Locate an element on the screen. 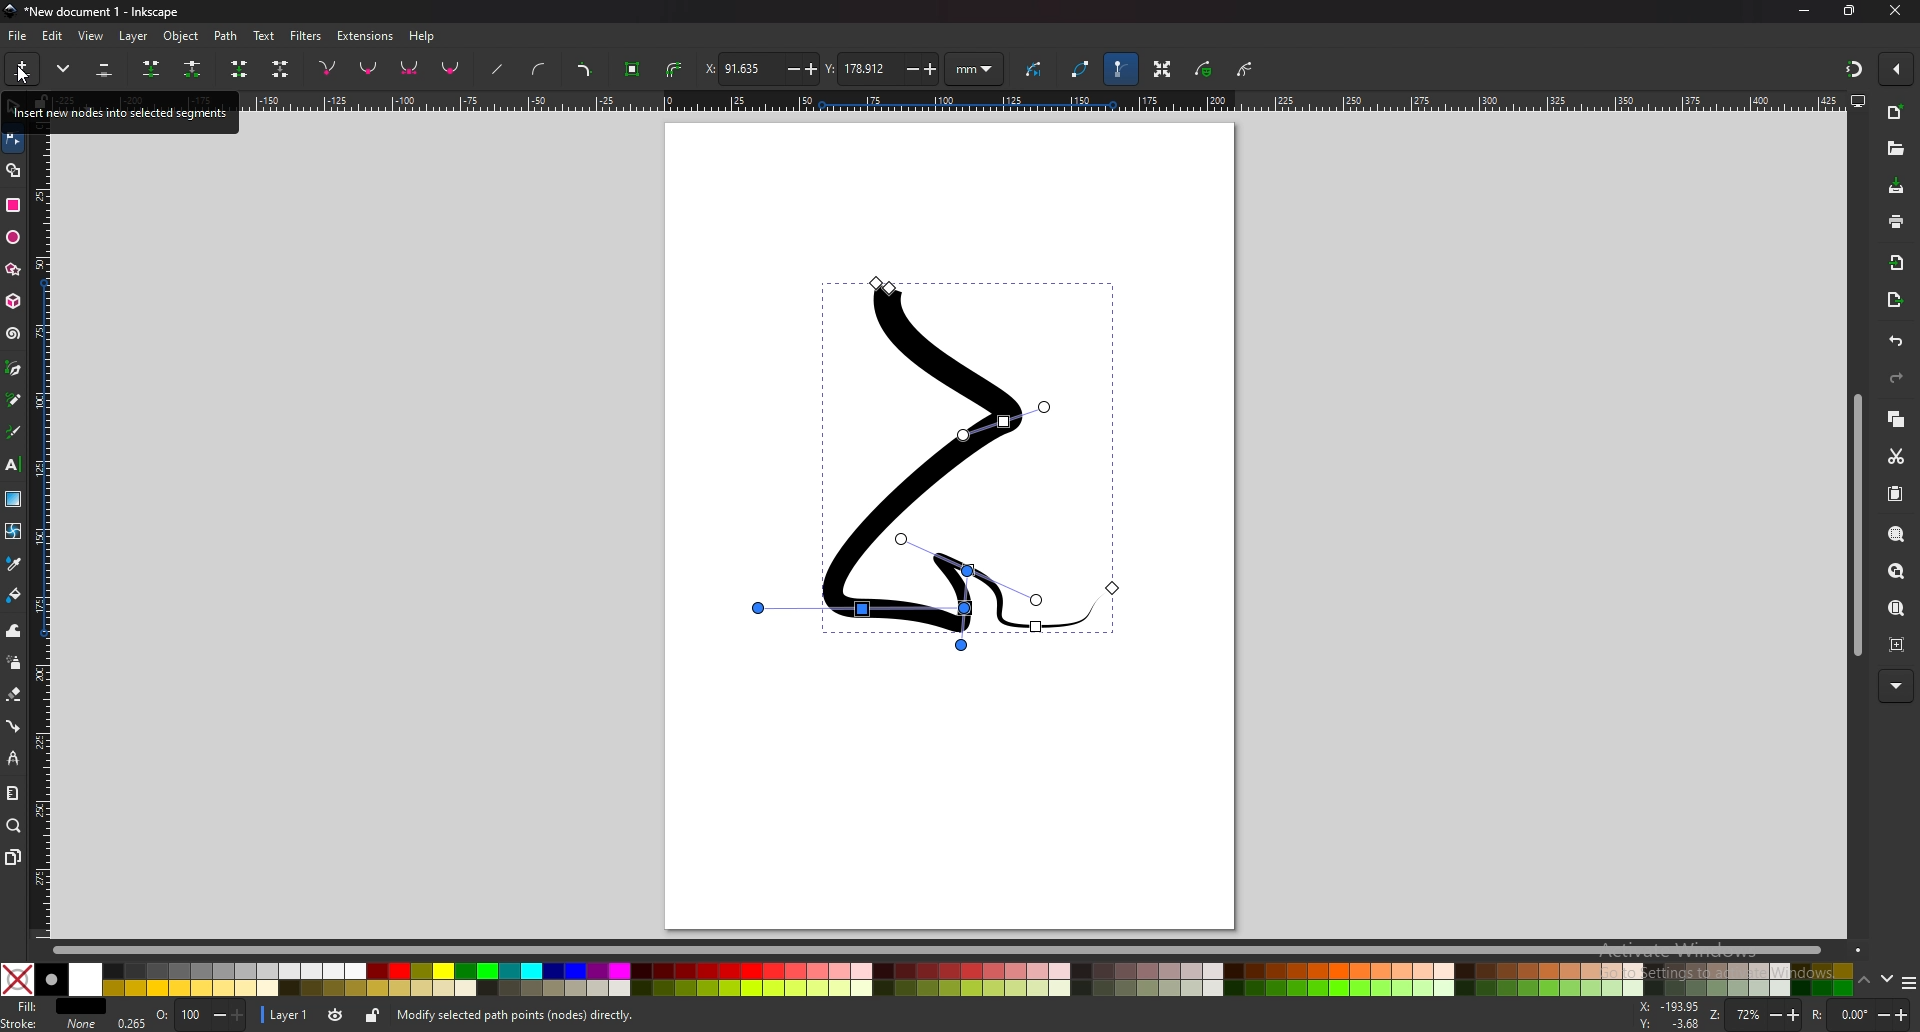  zoom page is located at coordinates (1897, 607).